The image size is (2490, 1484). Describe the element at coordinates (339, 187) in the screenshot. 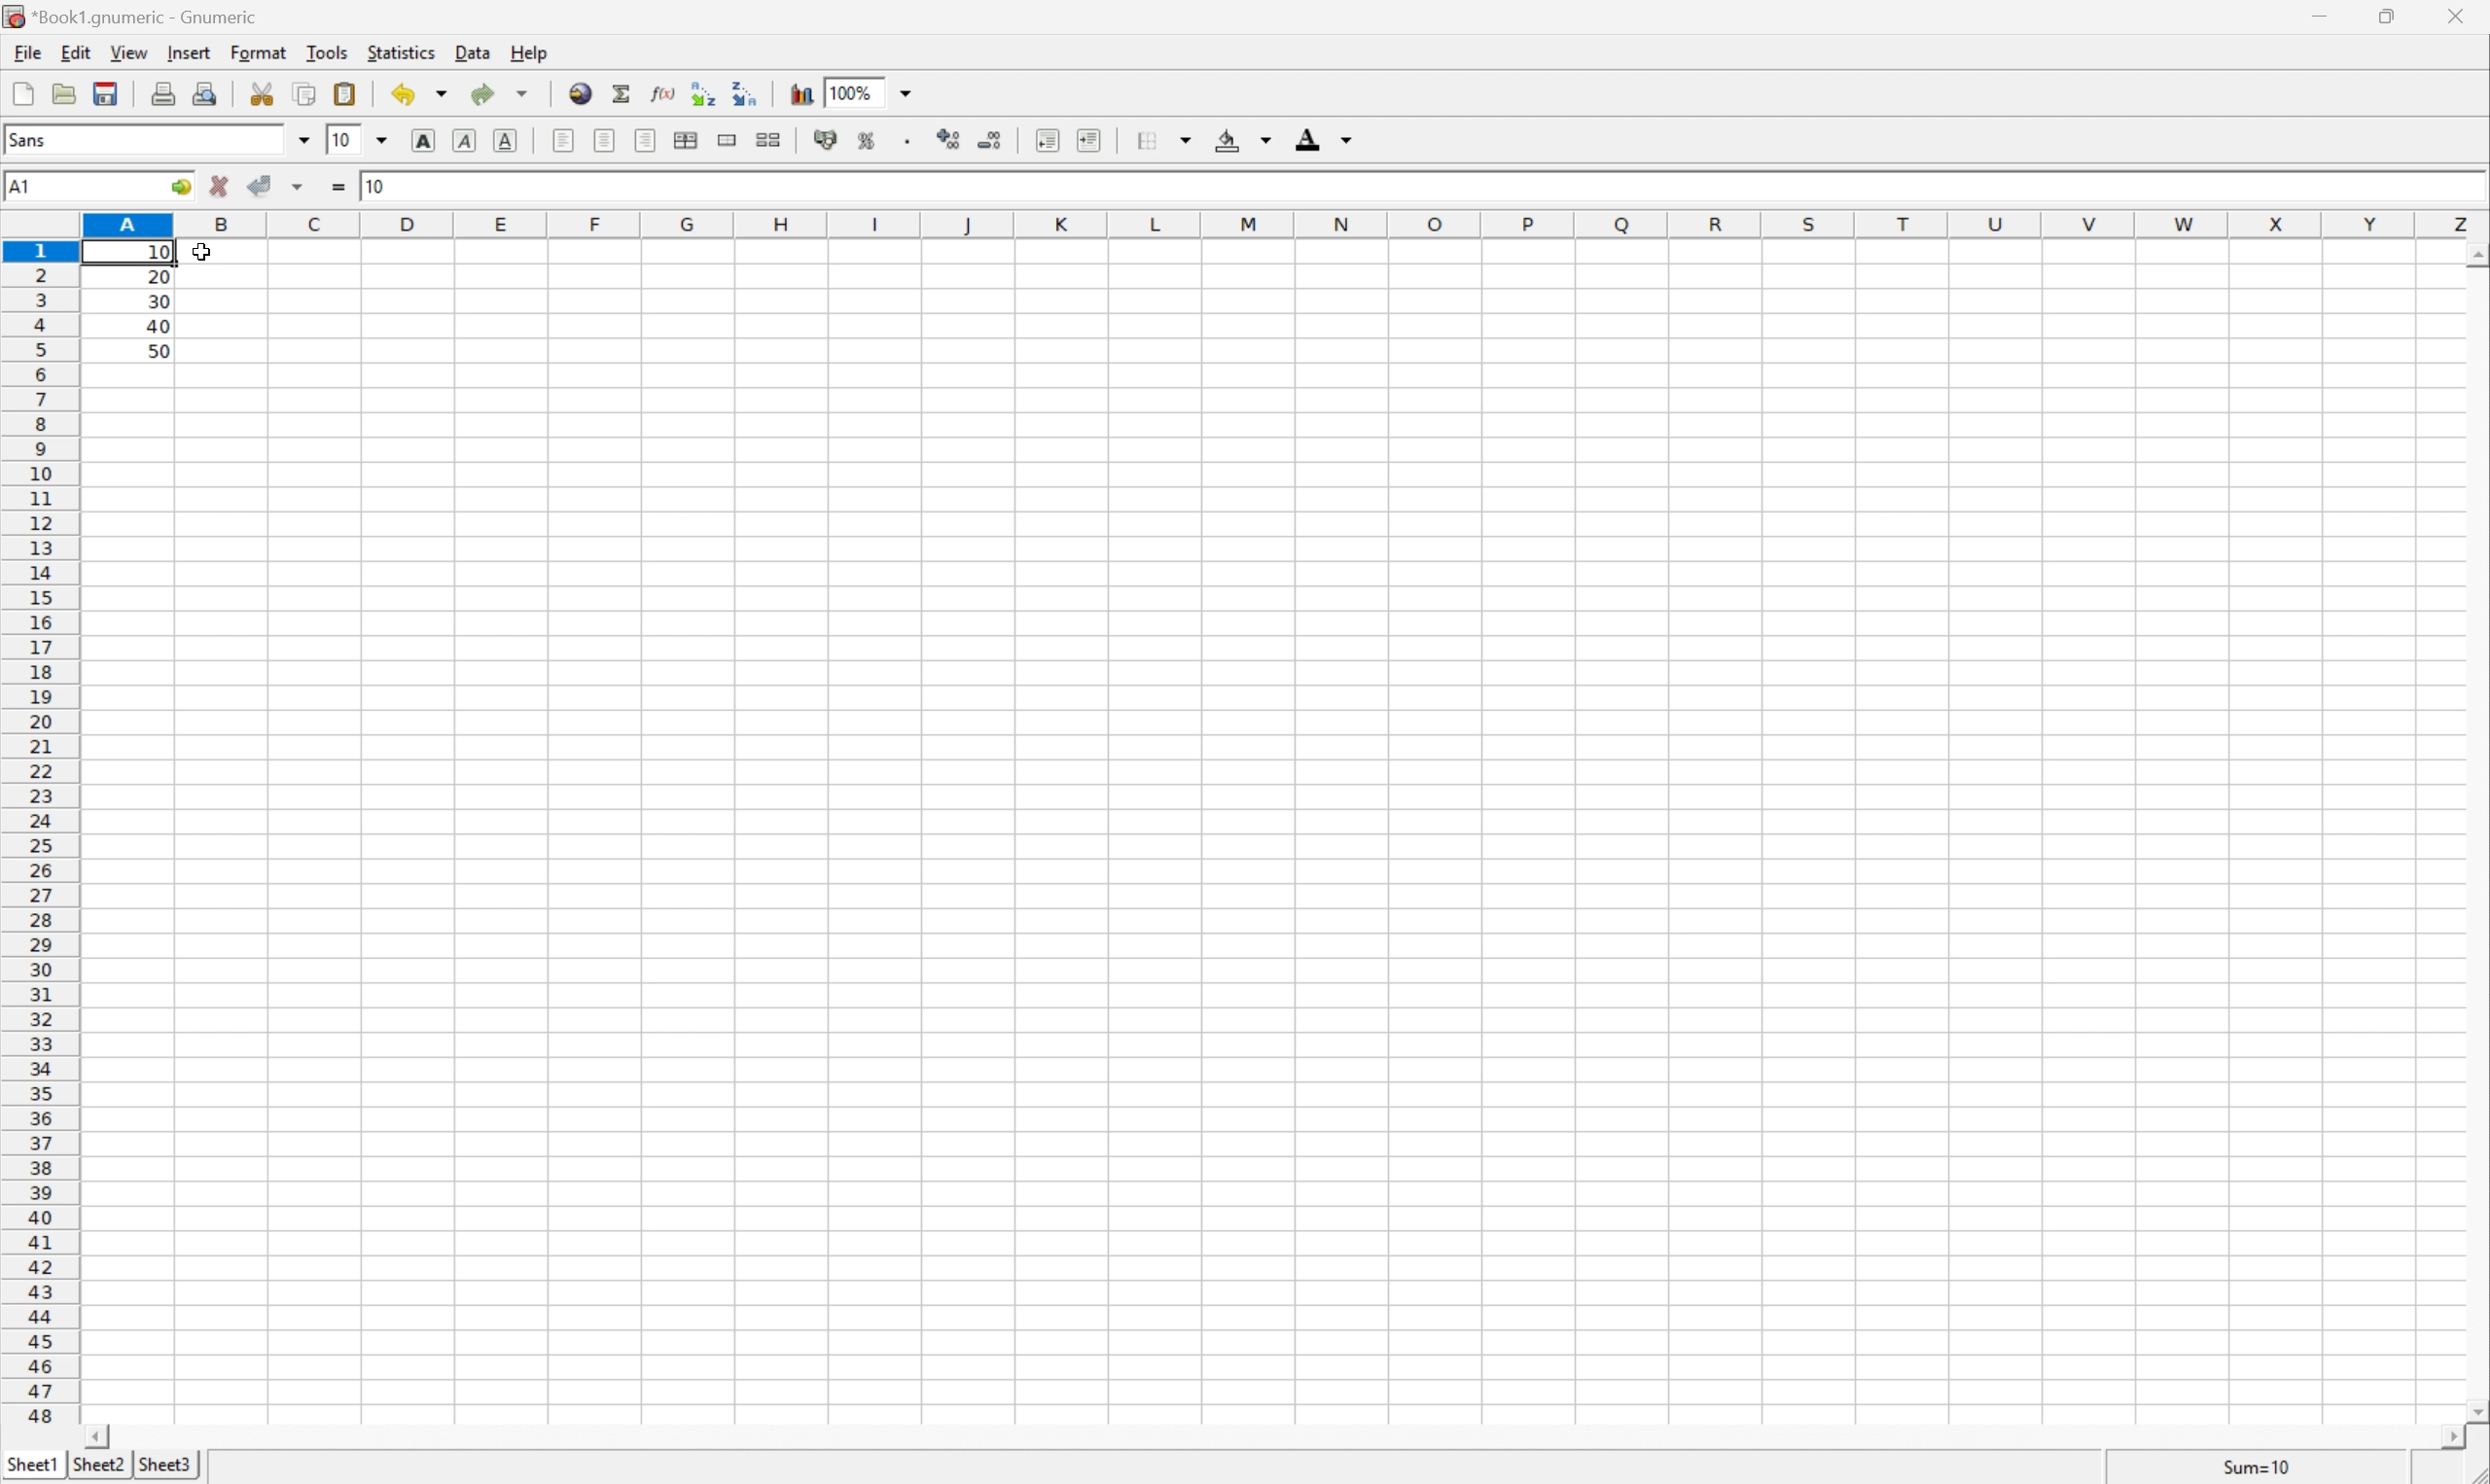

I see `Enter formula` at that location.